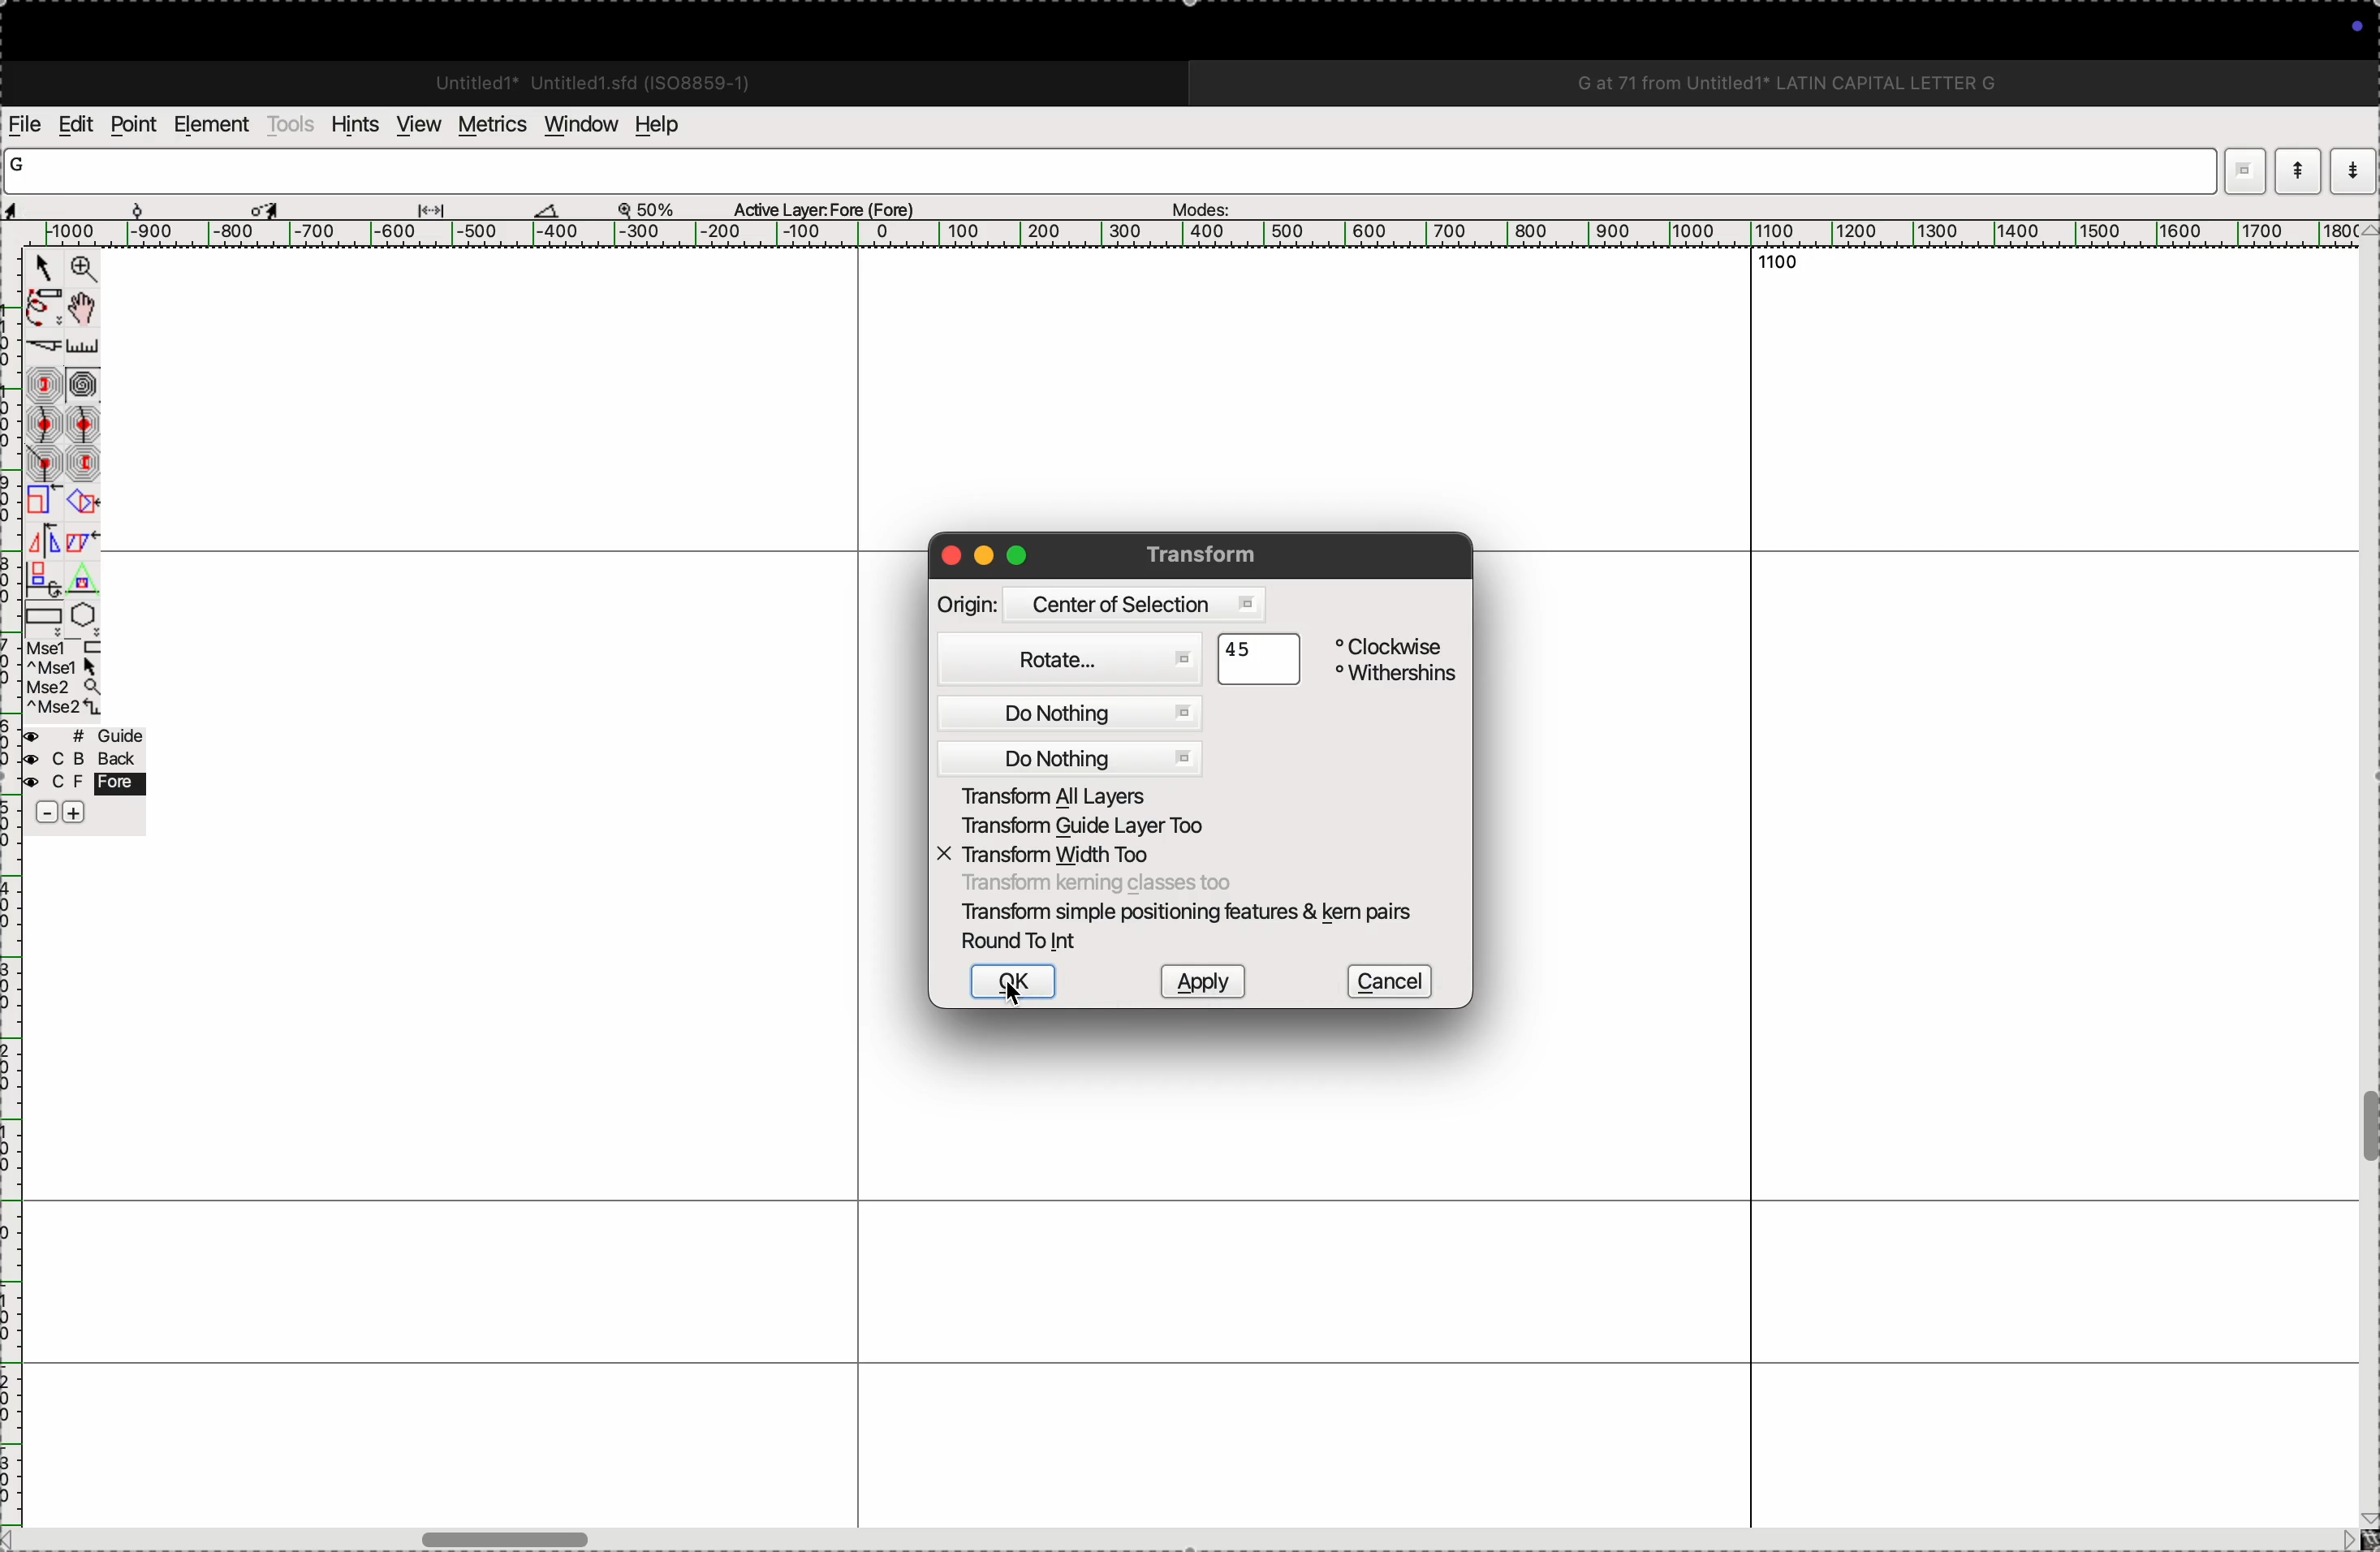 This screenshot has height=1552, width=2380. What do you see at coordinates (44, 541) in the screenshot?
I see `flip` at bounding box center [44, 541].